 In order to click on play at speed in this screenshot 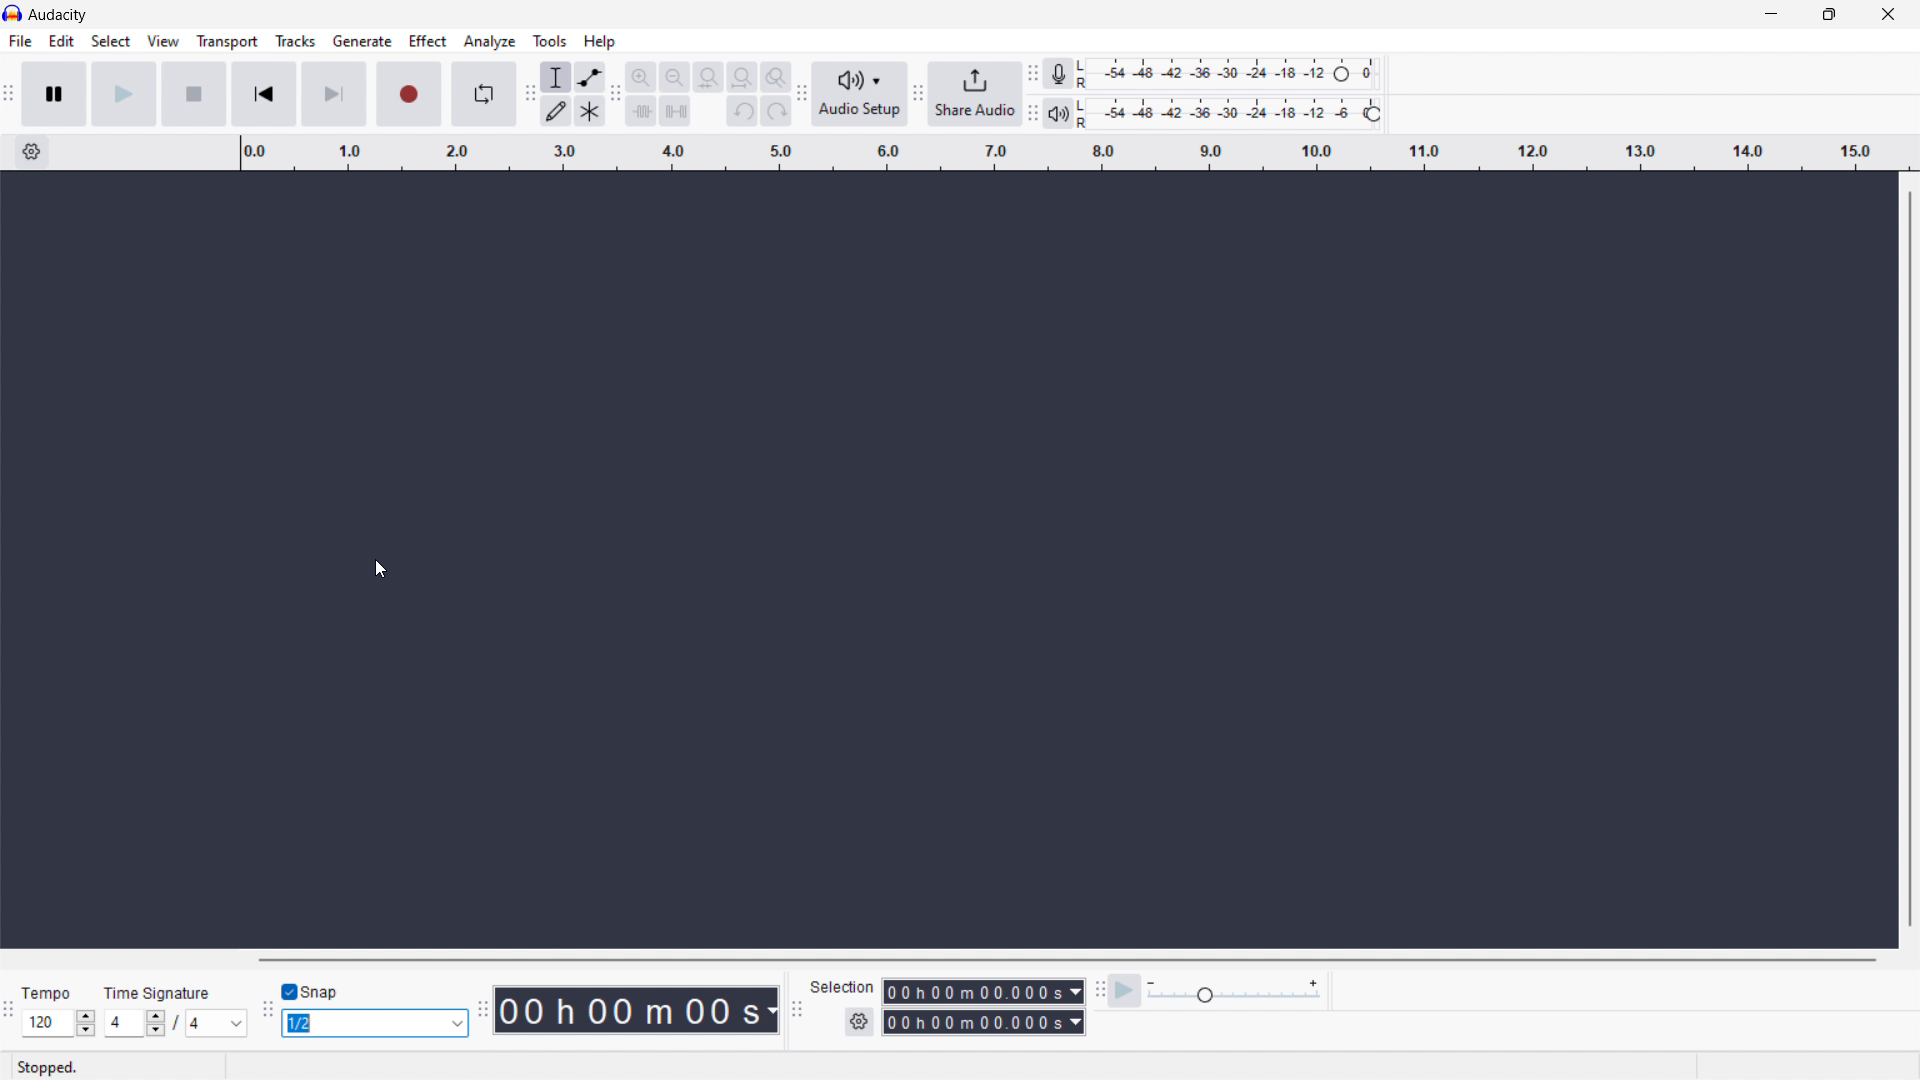, I will do `click(1124, 991)`.